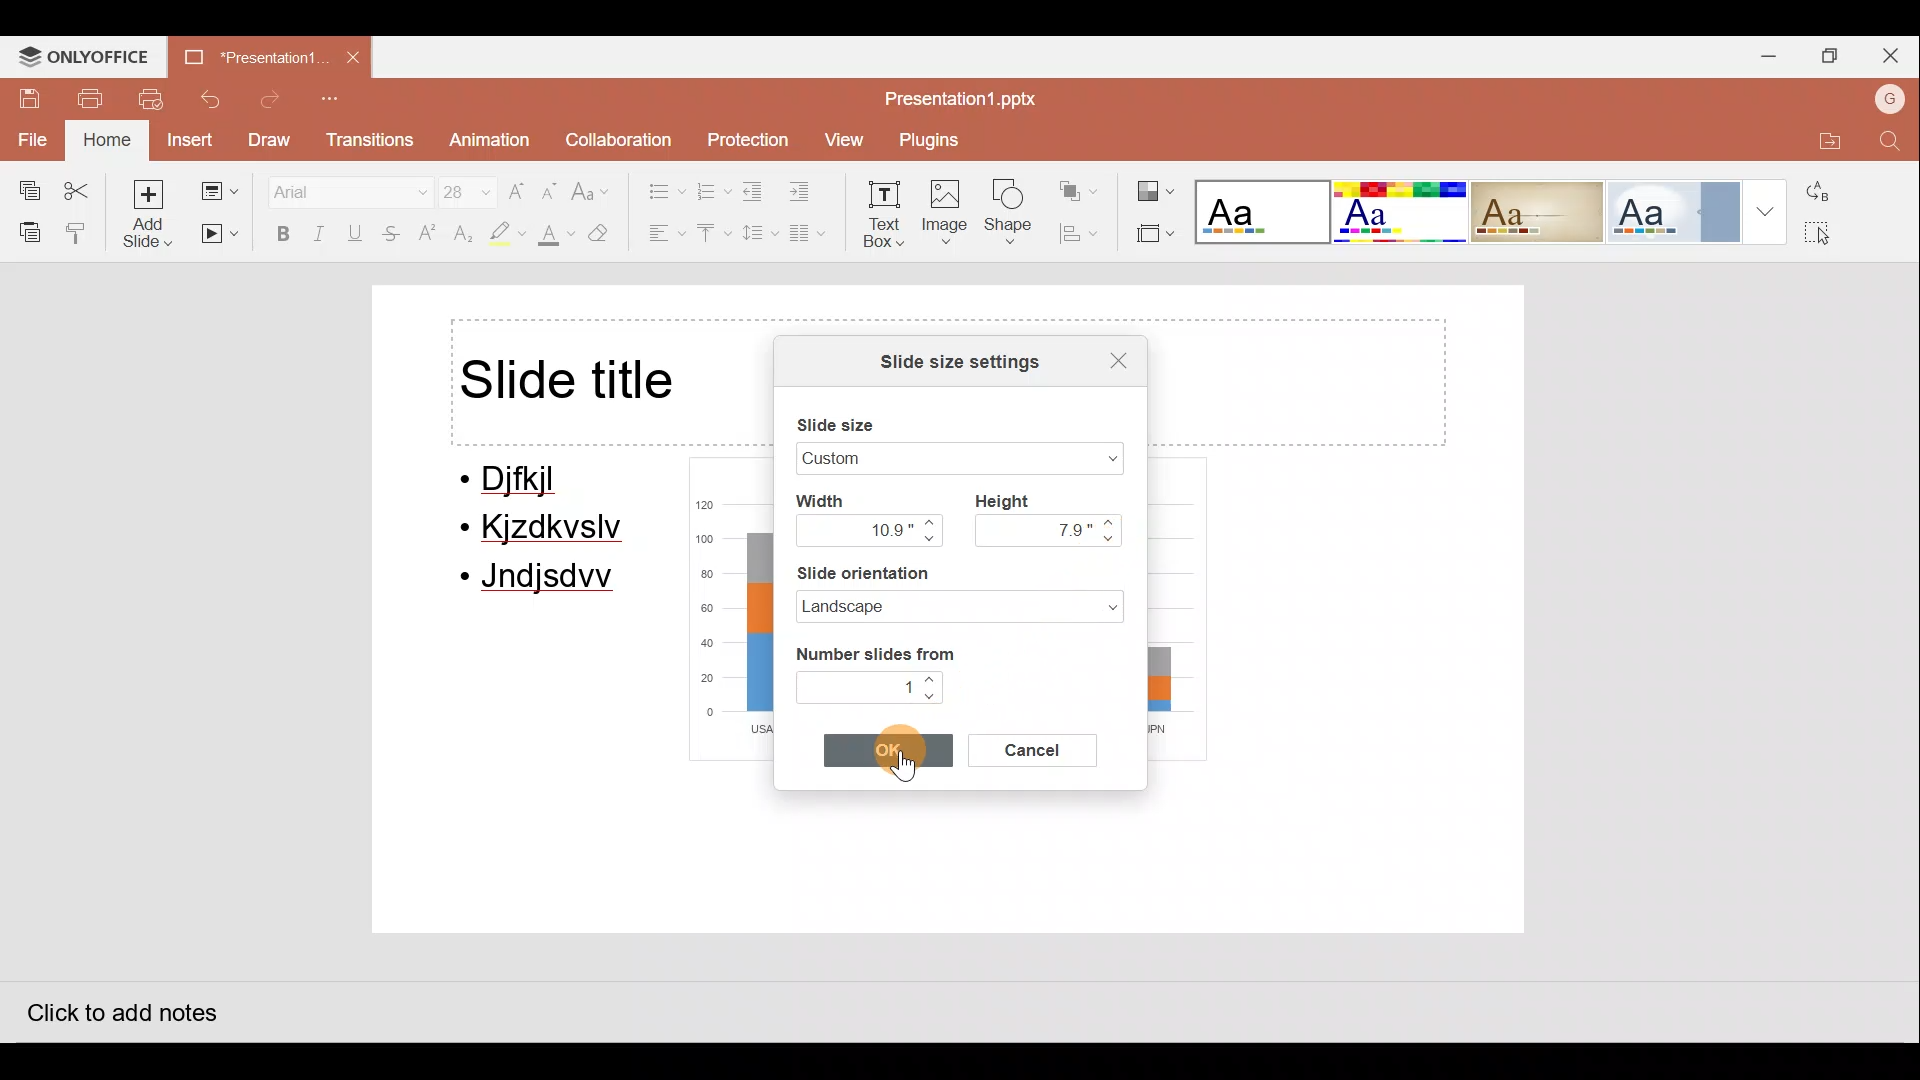  What do you see at coordinates (1081, 184) in the screenshot?
I see `Arrange shape` at bounding box center [1081, 184].